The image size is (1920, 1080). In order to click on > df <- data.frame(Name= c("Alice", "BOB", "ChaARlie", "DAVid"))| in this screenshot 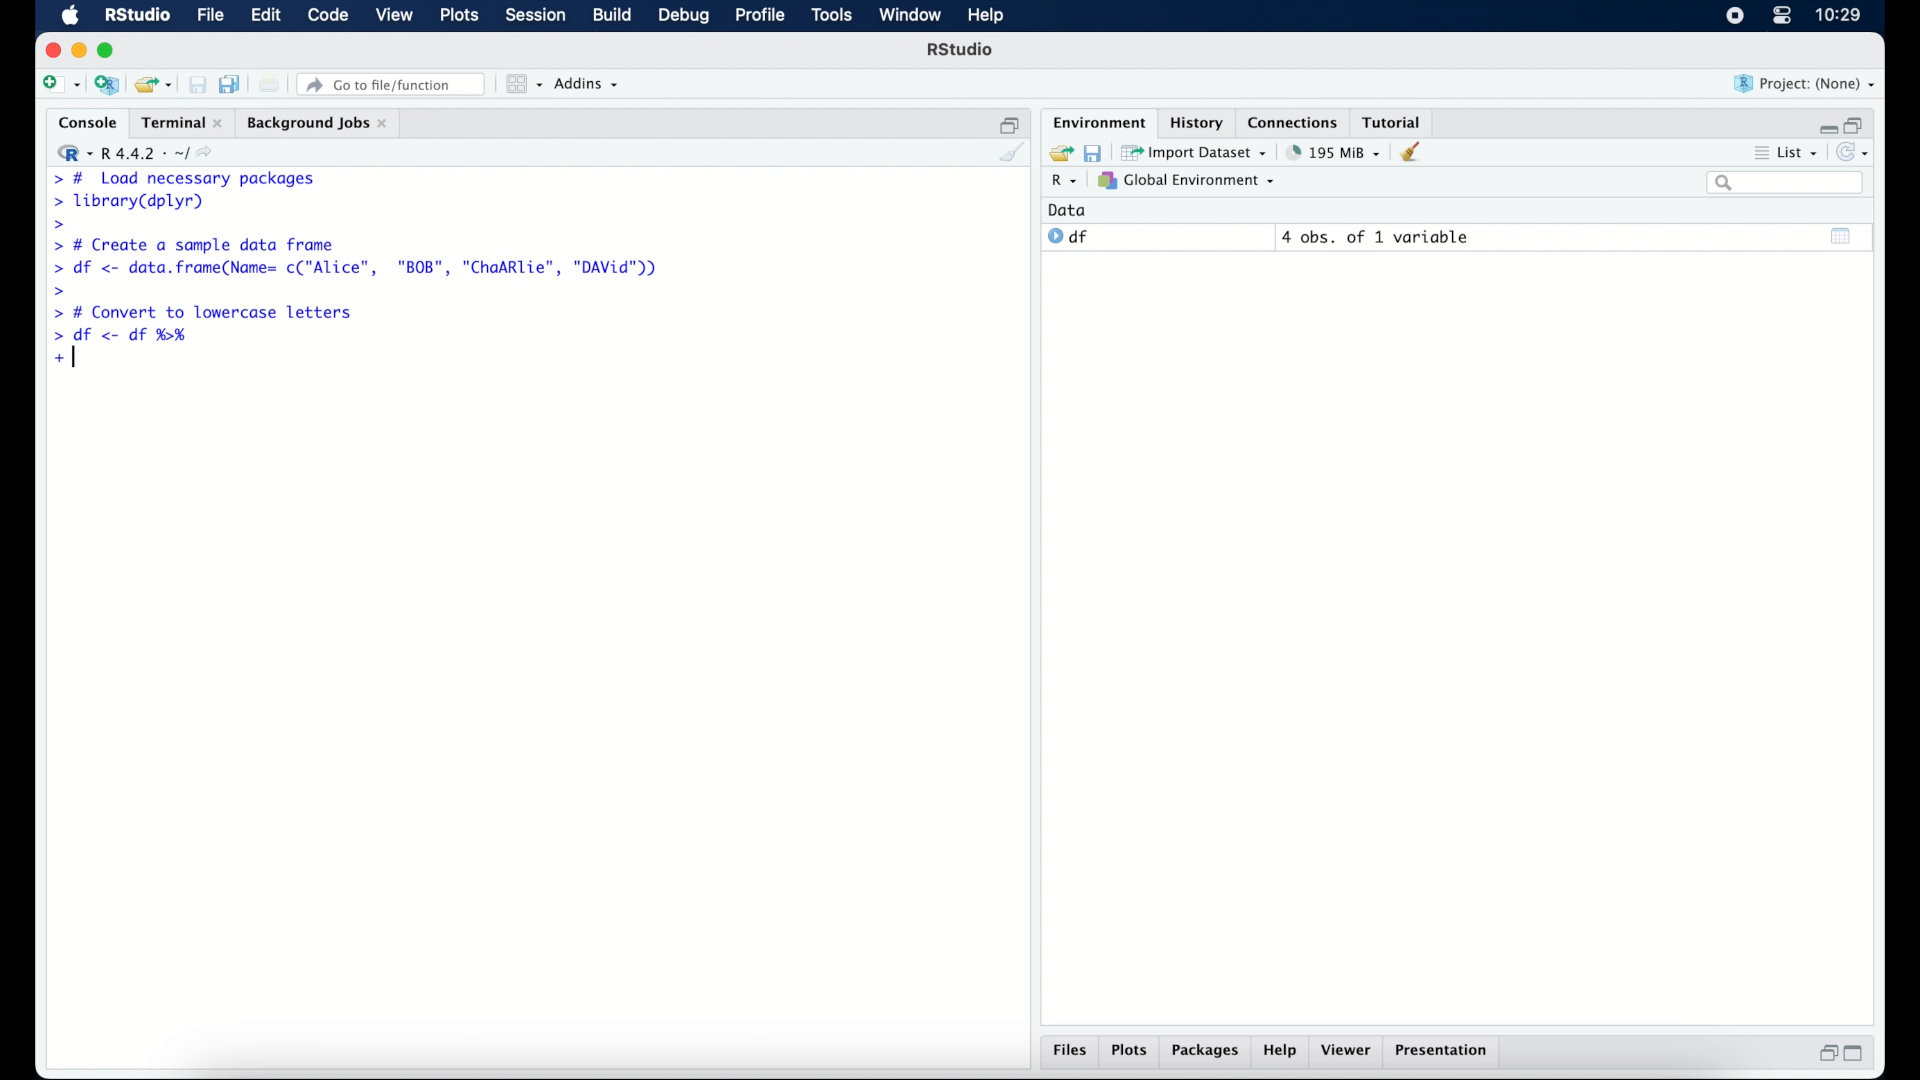, I will do `click(361, 269)`.